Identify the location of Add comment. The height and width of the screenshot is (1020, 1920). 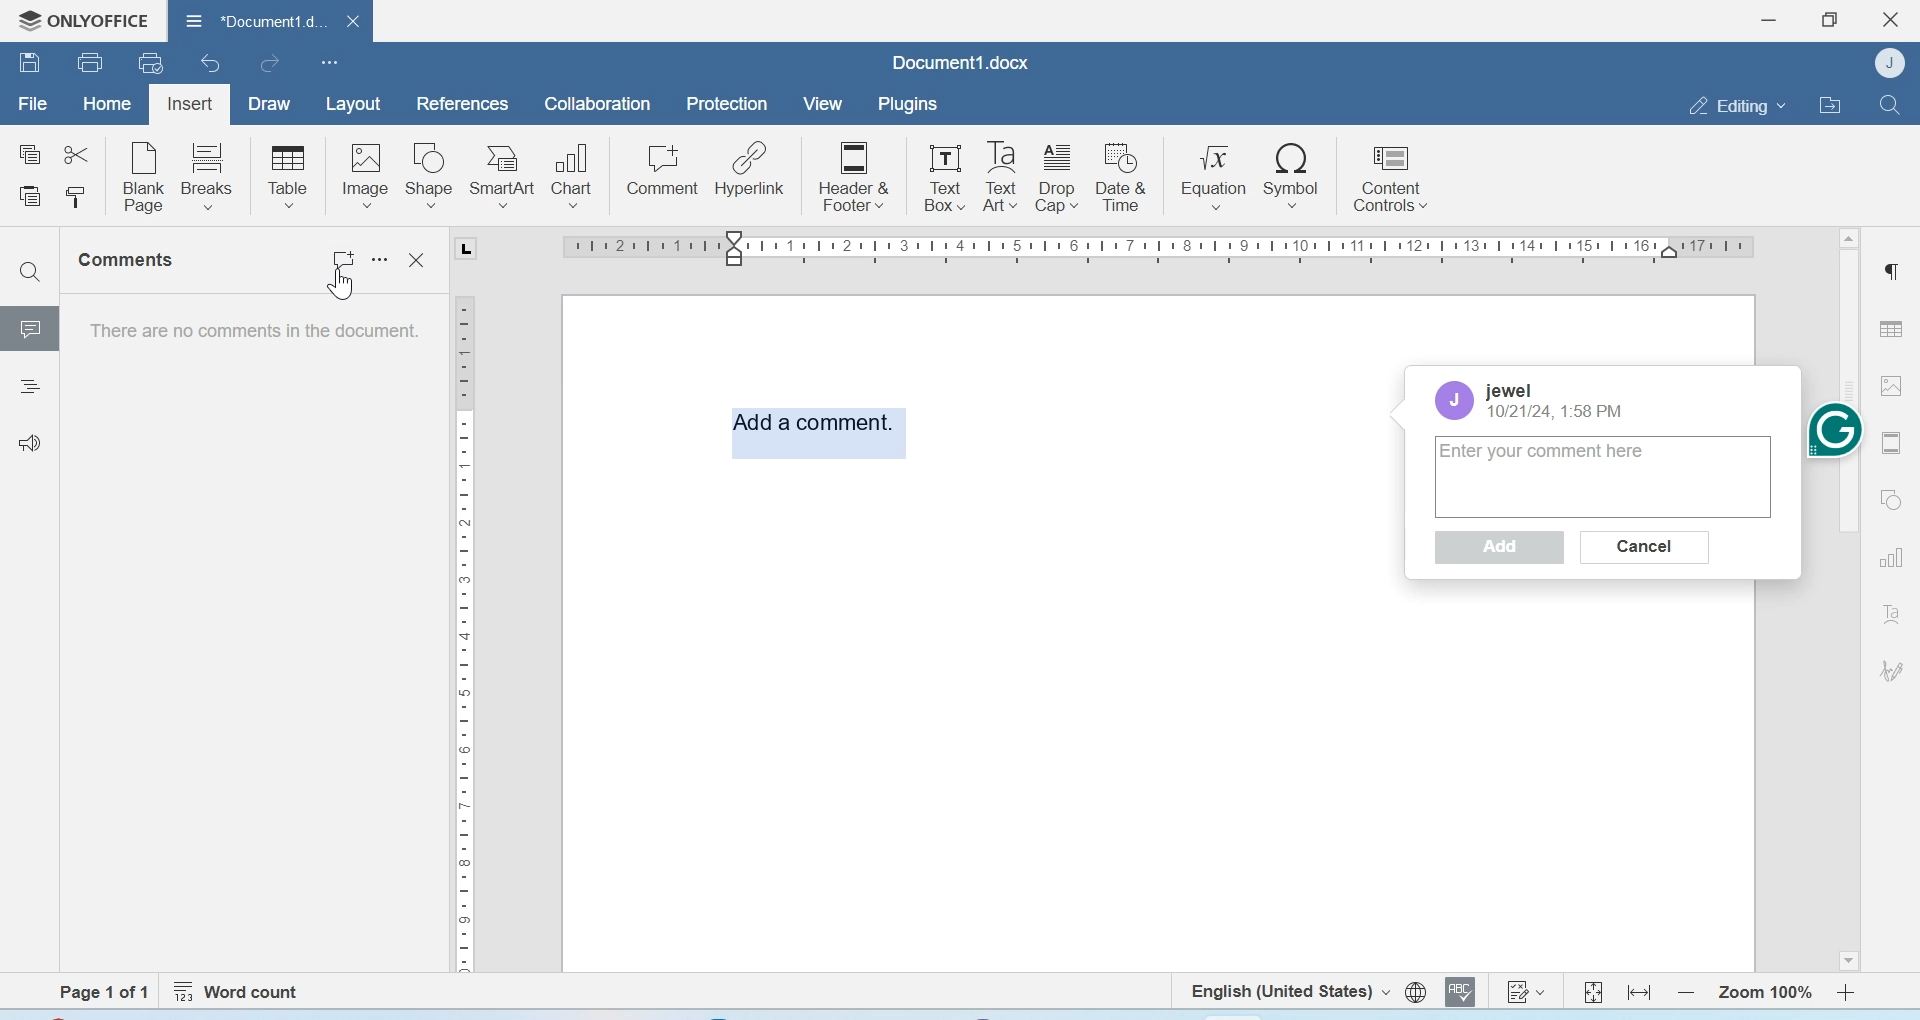
(813, 428).